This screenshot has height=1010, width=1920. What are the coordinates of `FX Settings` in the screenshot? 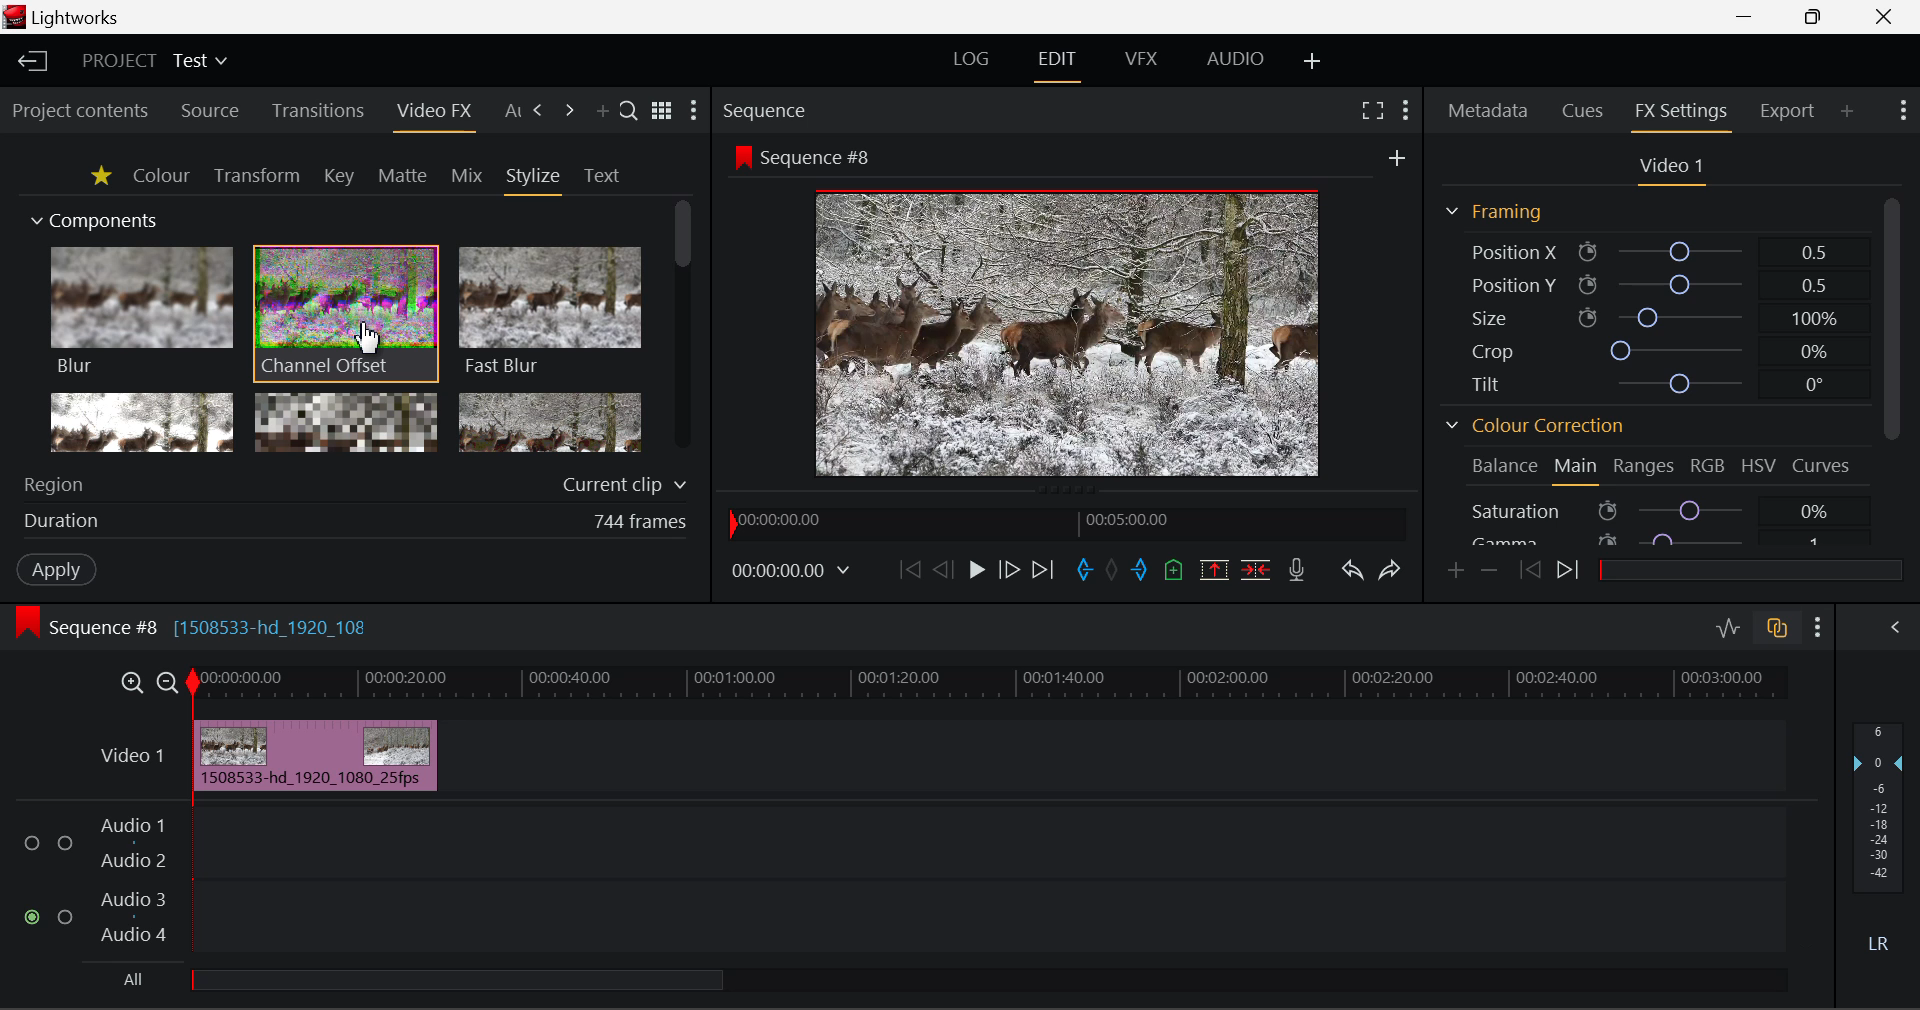 It's located at (1682, 113).